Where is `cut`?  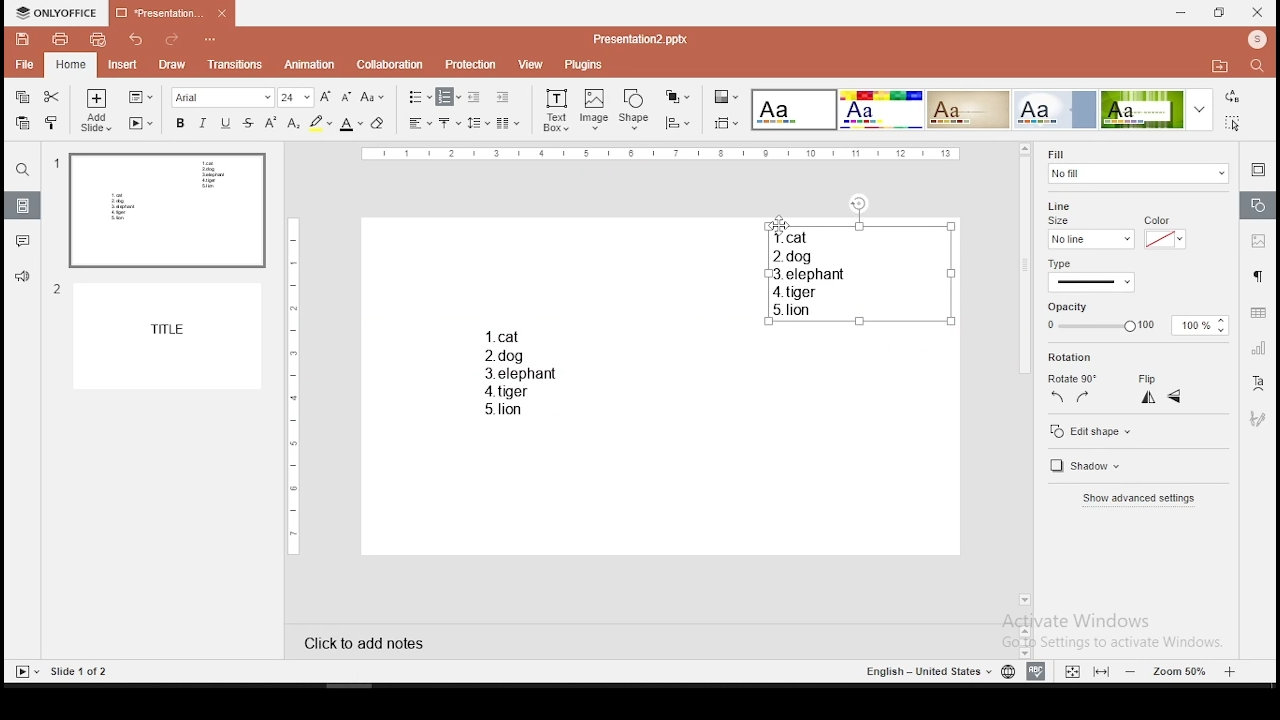
cut is located at coordinates (54, 95).